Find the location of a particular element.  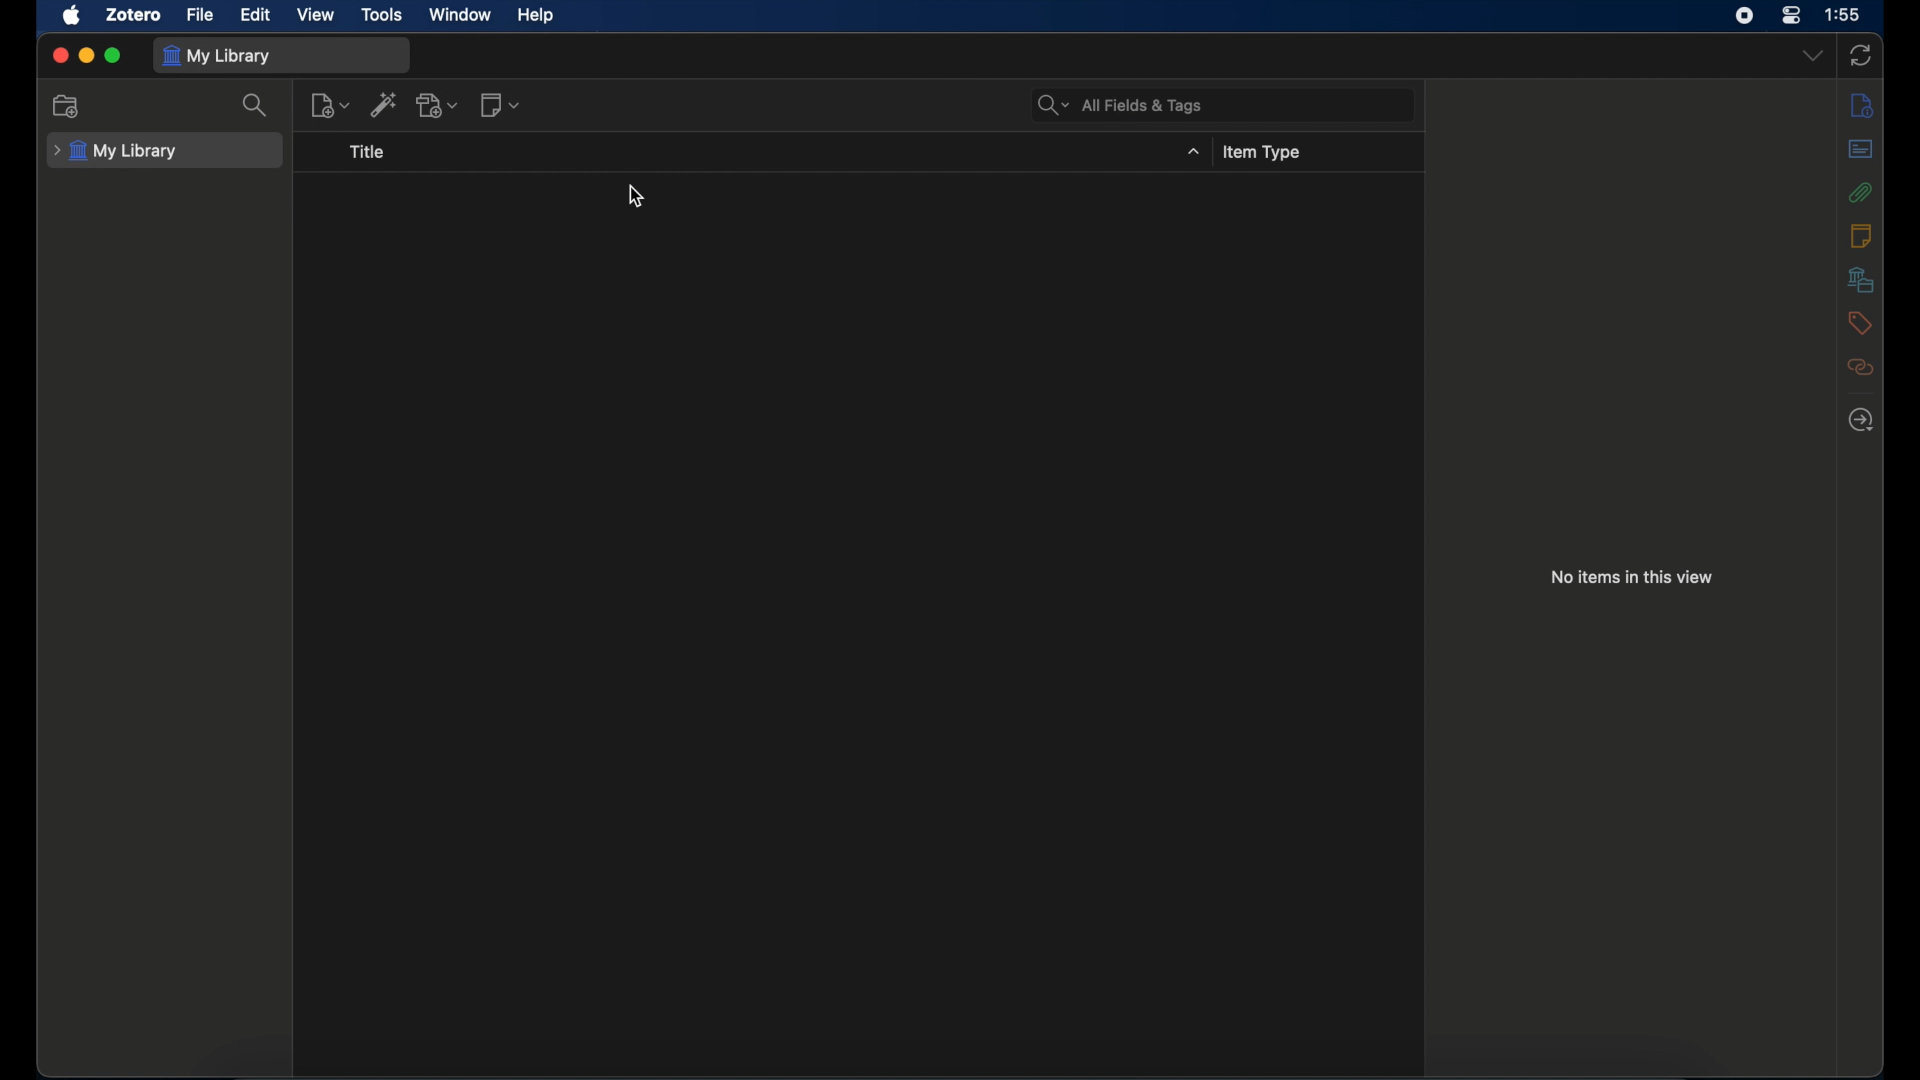

notes is located at coordinates (1862, 236).